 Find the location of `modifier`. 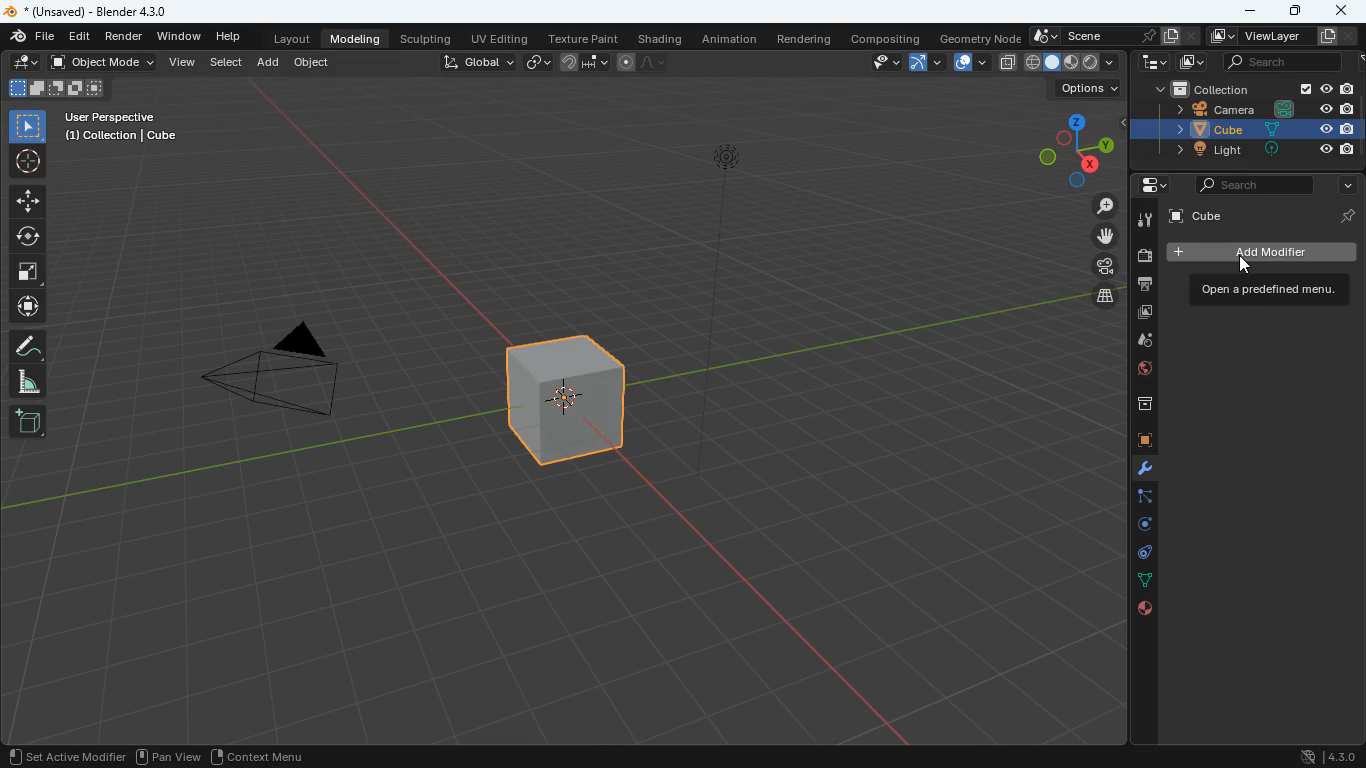

modifier is located at coordinates (102, 755).